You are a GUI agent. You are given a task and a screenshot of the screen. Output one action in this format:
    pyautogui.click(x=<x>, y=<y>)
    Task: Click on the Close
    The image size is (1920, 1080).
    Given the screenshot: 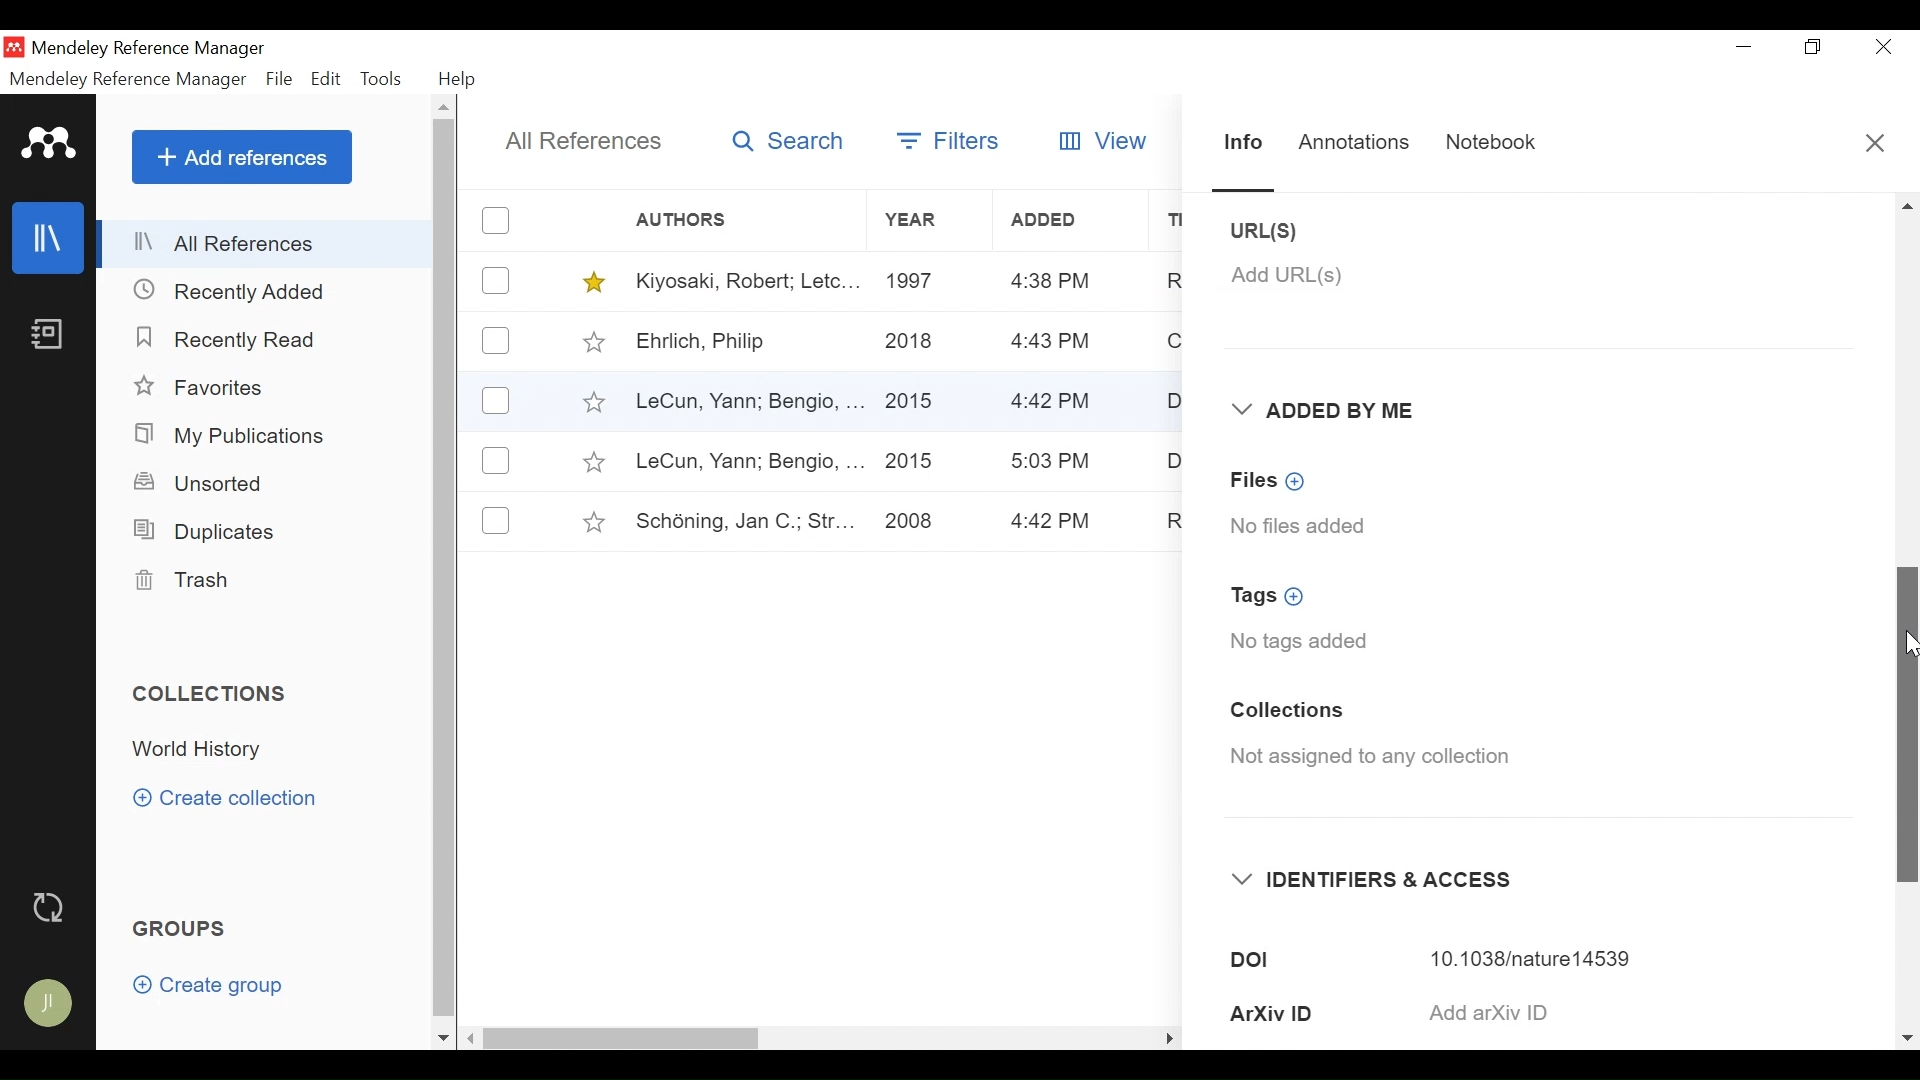 What is the action you would take?
    pyautogui.click(x=1876, y=148)
    